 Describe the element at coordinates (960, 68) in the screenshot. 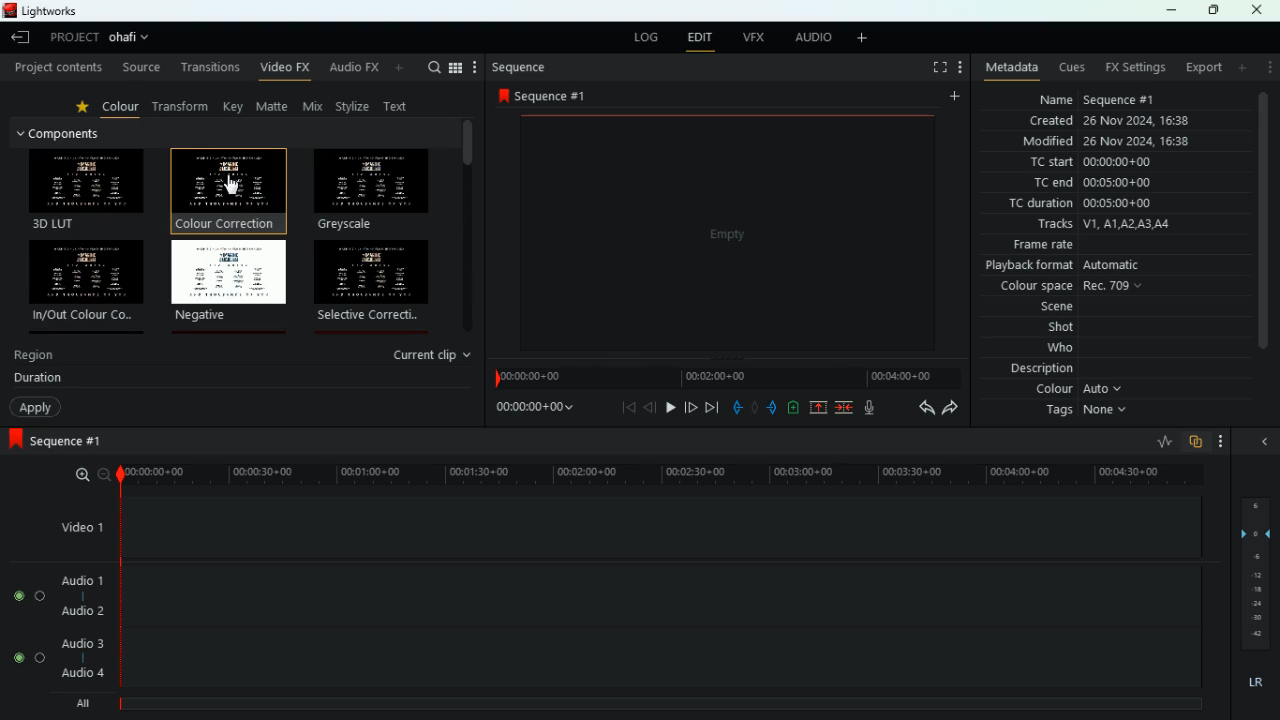

I see `more` at that location.